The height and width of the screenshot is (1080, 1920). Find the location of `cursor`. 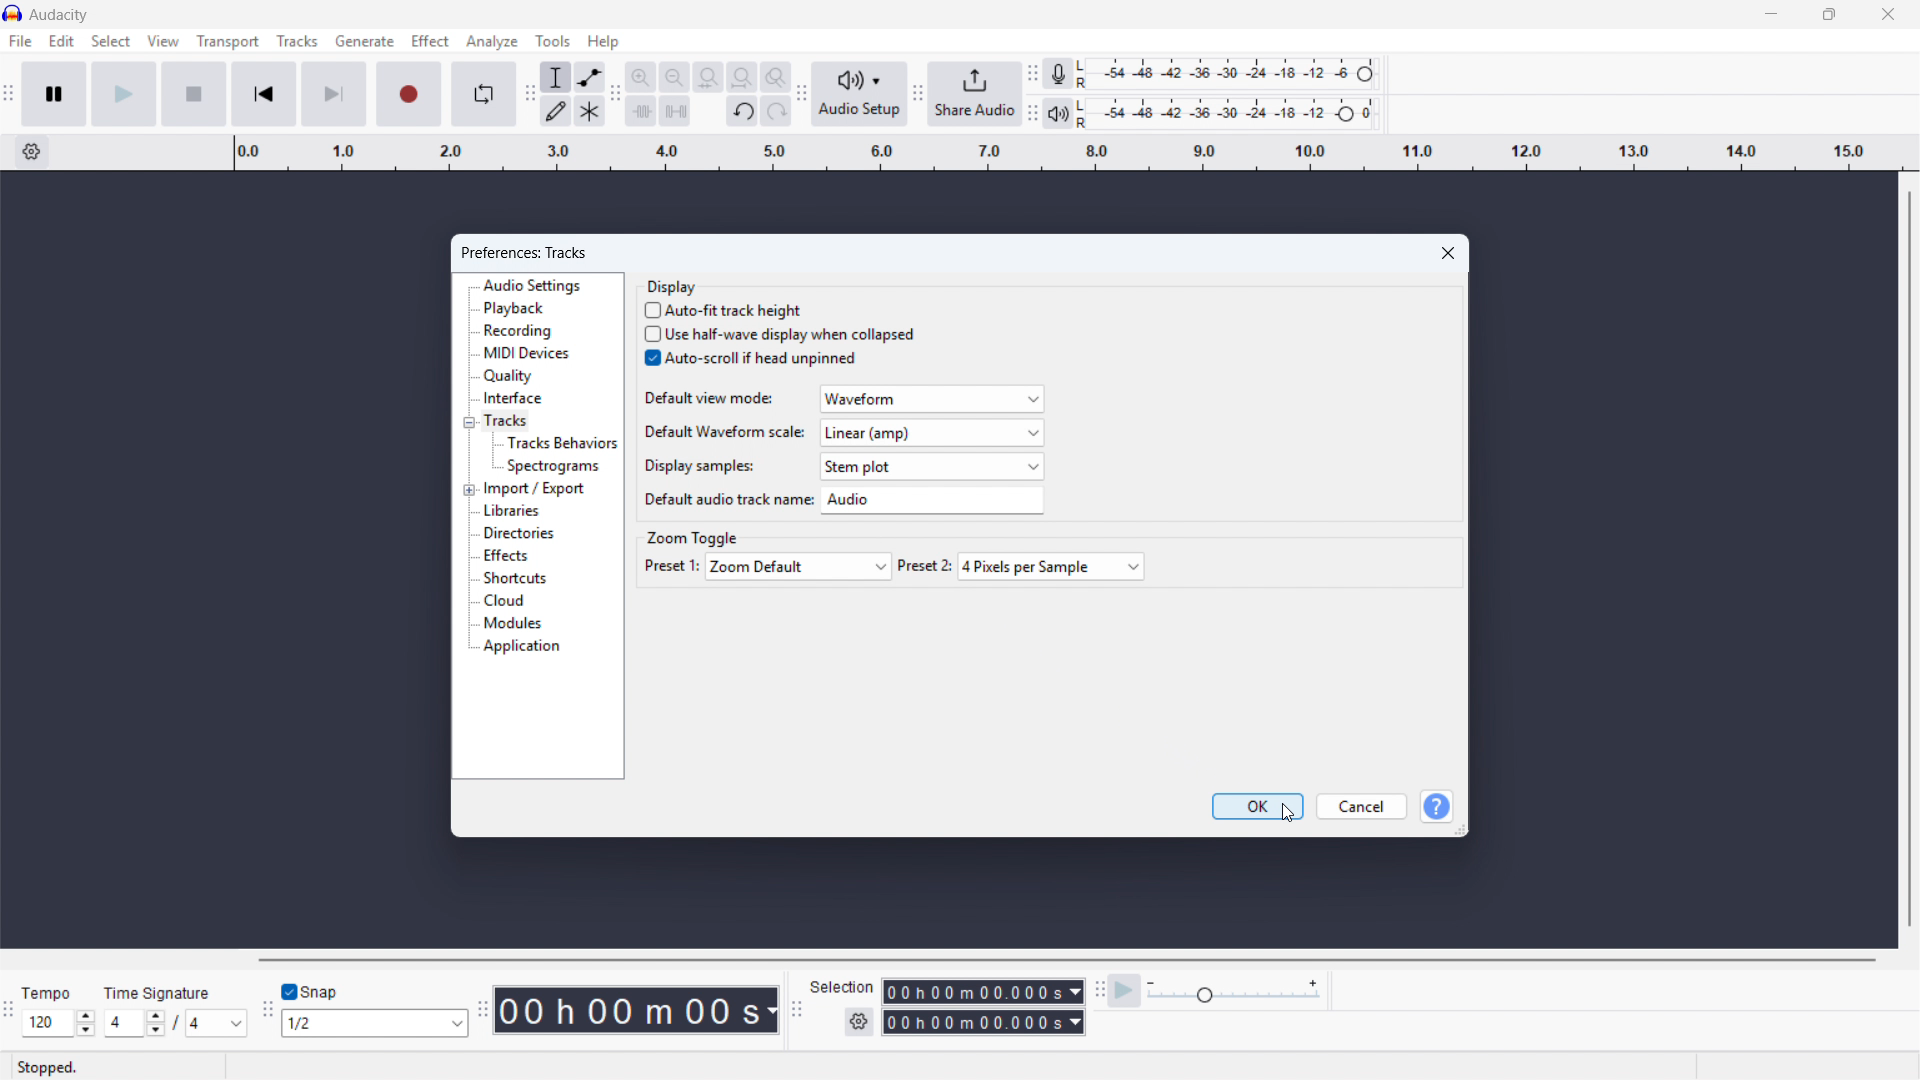

cursor is located at coordinates (650, 369).